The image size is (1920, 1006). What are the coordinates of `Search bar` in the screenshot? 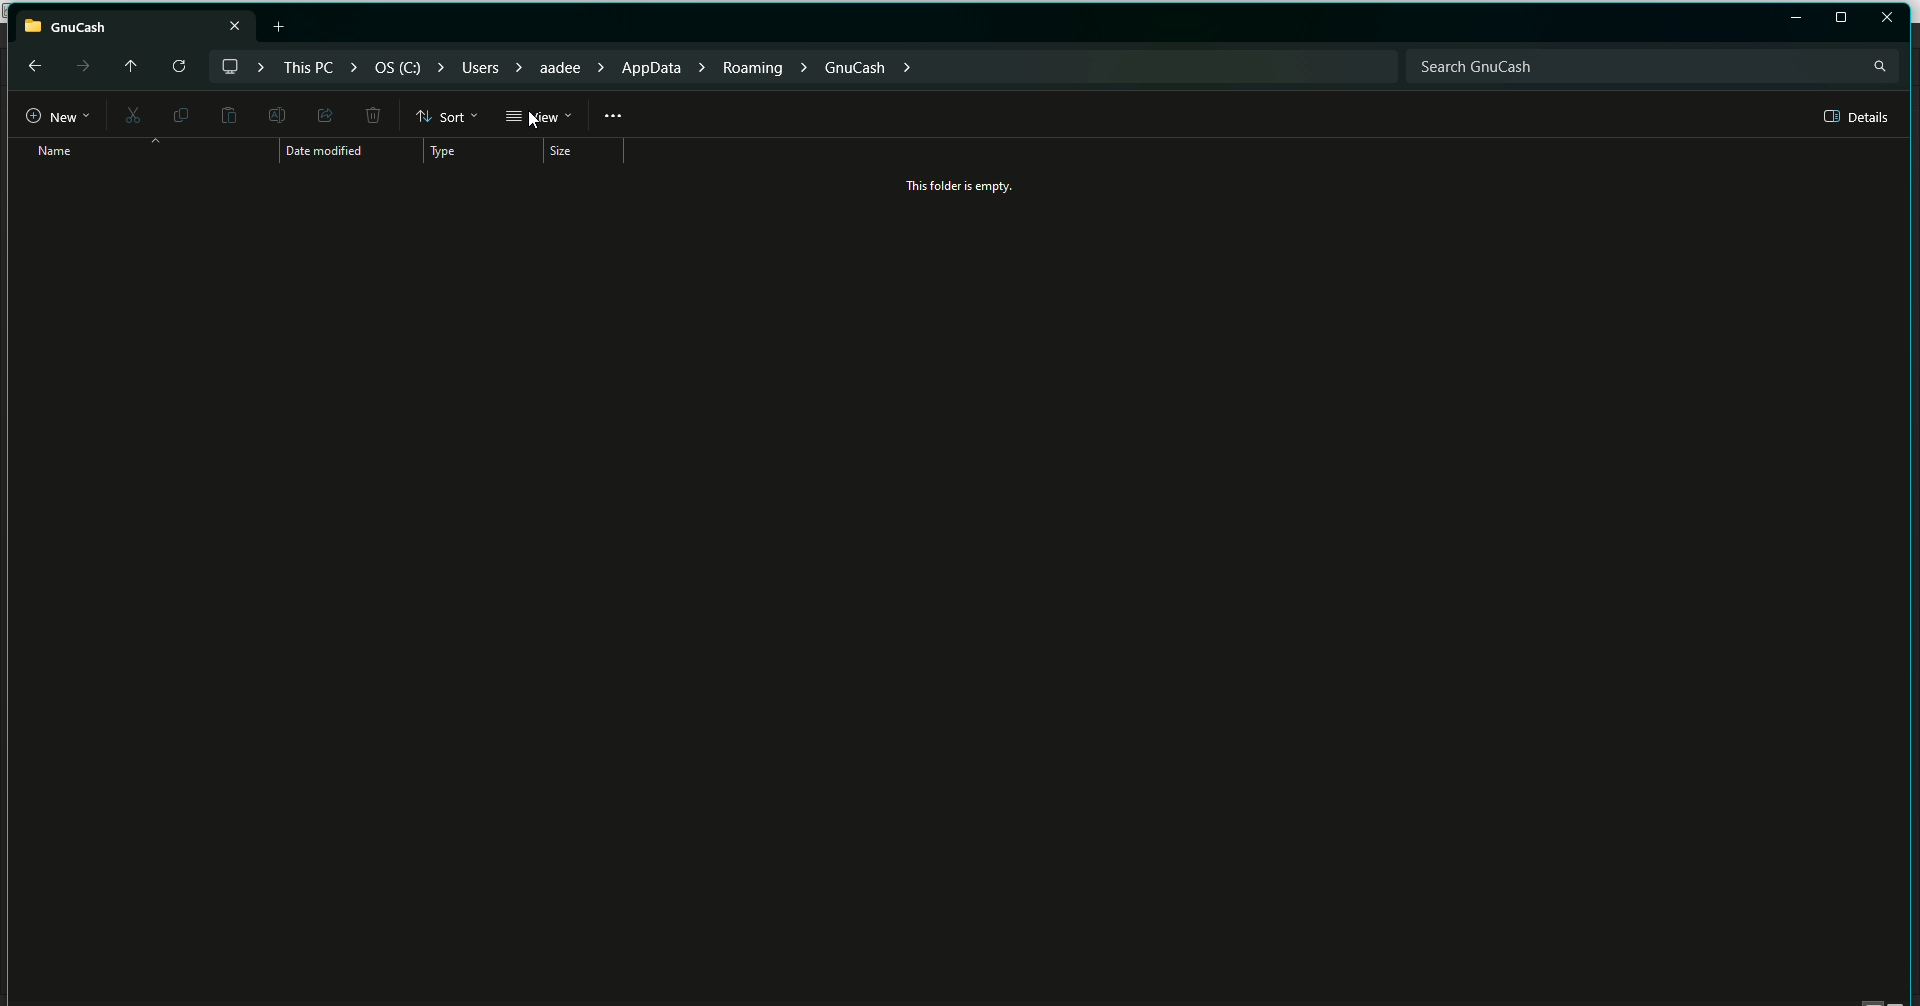 It's located at (1651, 65).